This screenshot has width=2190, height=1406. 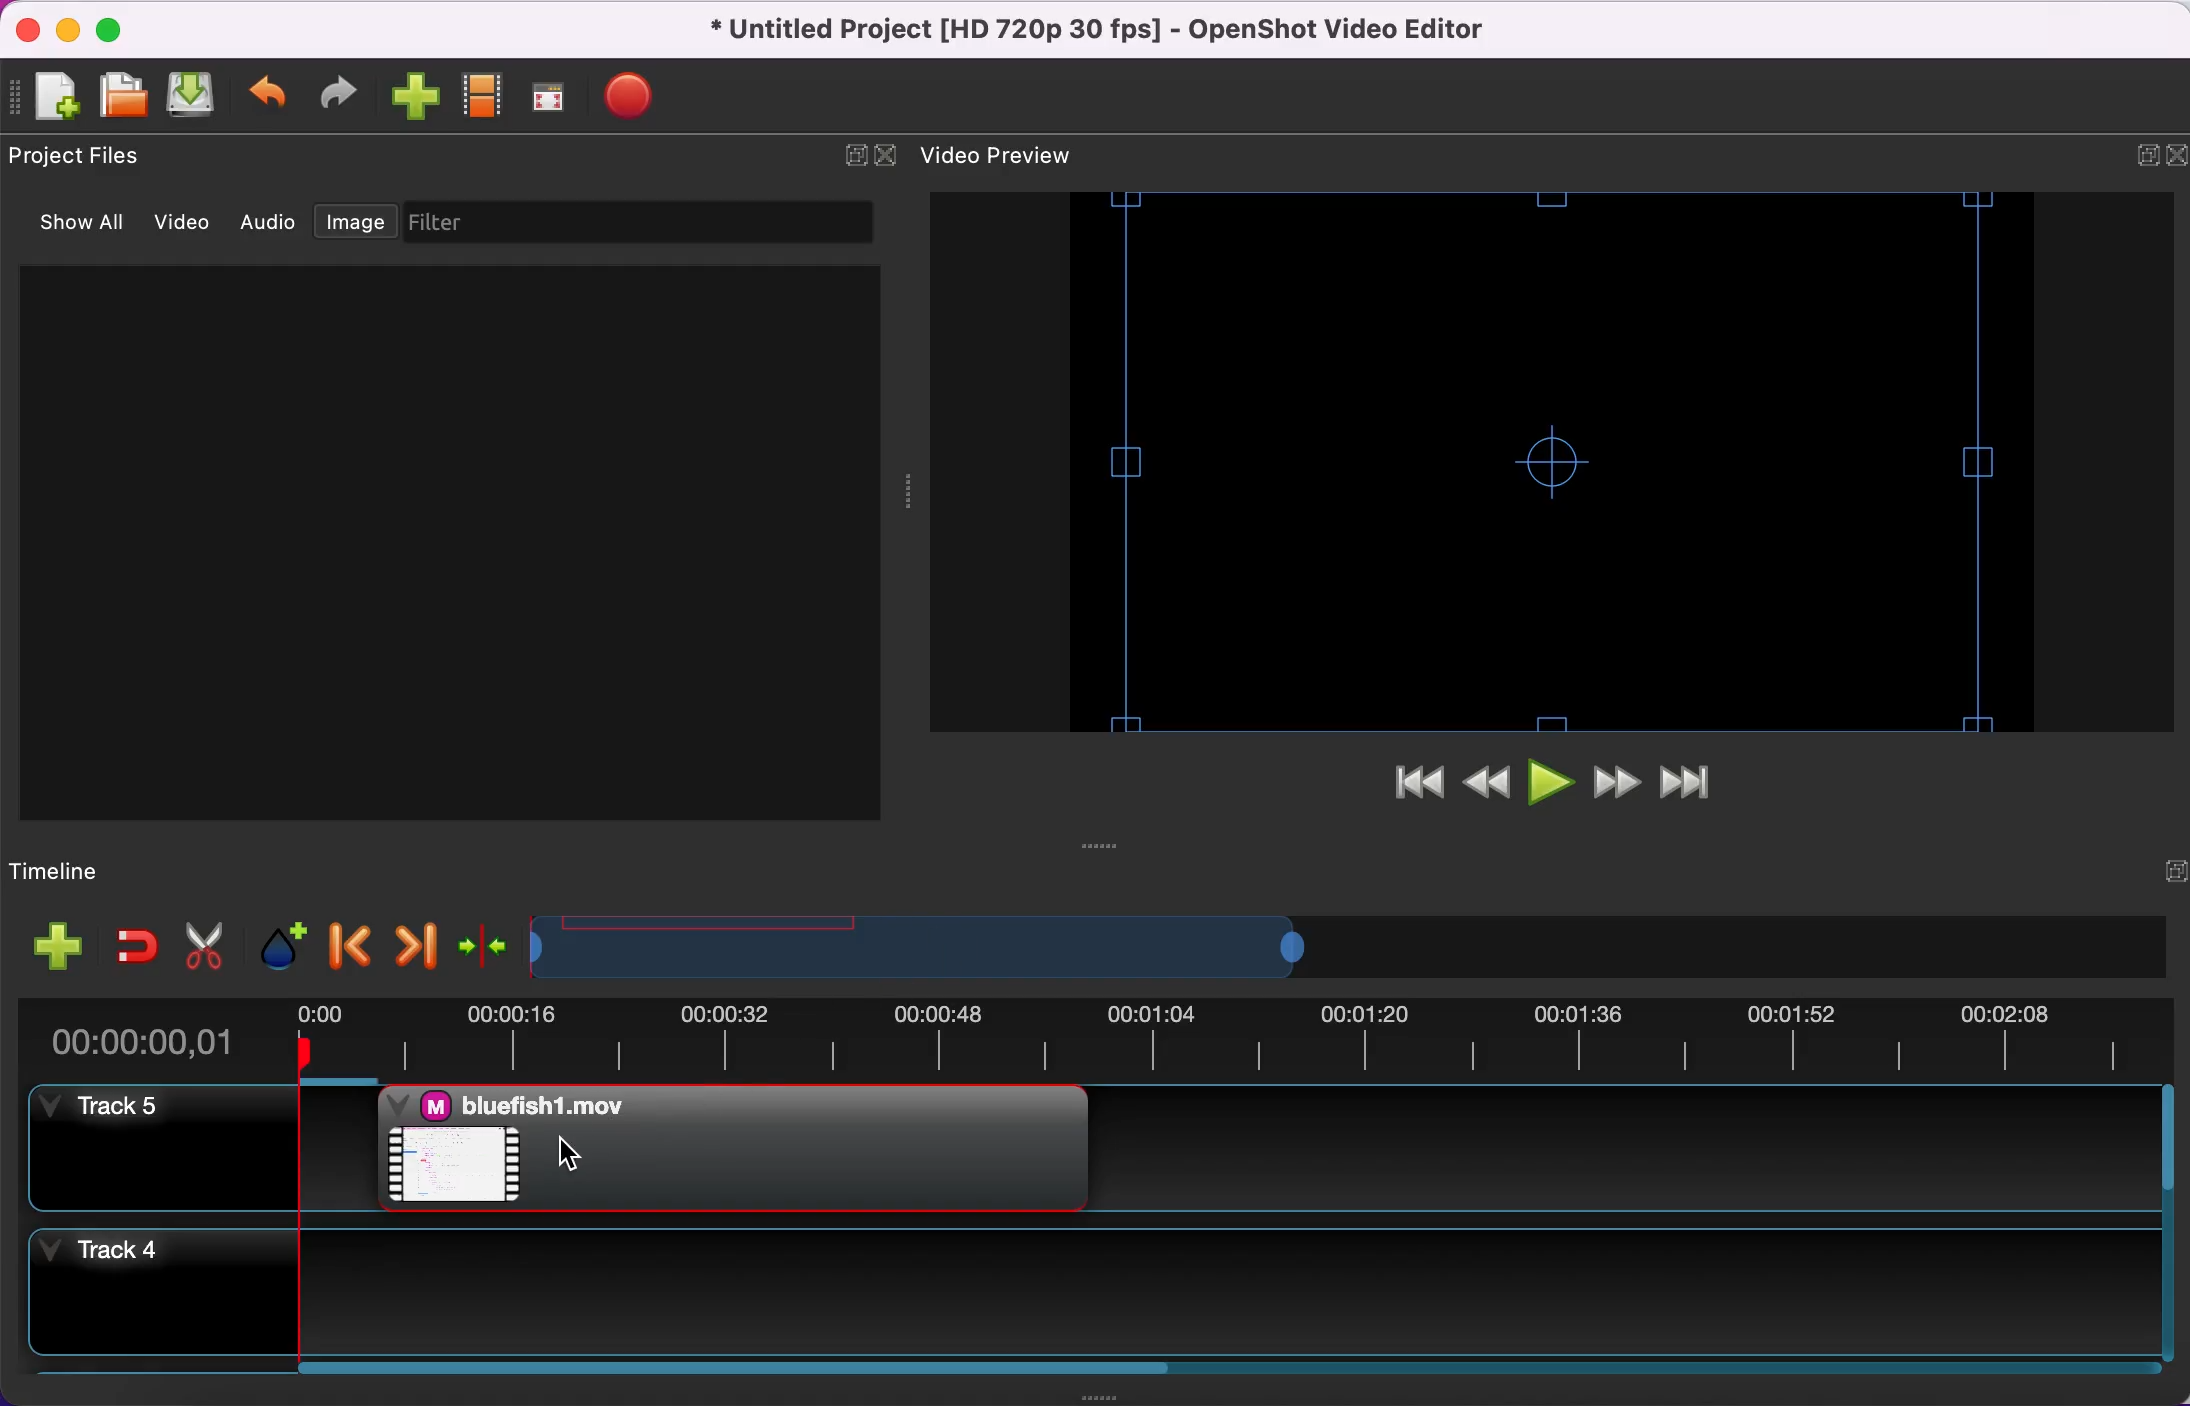 What do you see at coordinates (1482, 790) in the screenshot?
I see `rewind` at bounding box center [1482, 790].